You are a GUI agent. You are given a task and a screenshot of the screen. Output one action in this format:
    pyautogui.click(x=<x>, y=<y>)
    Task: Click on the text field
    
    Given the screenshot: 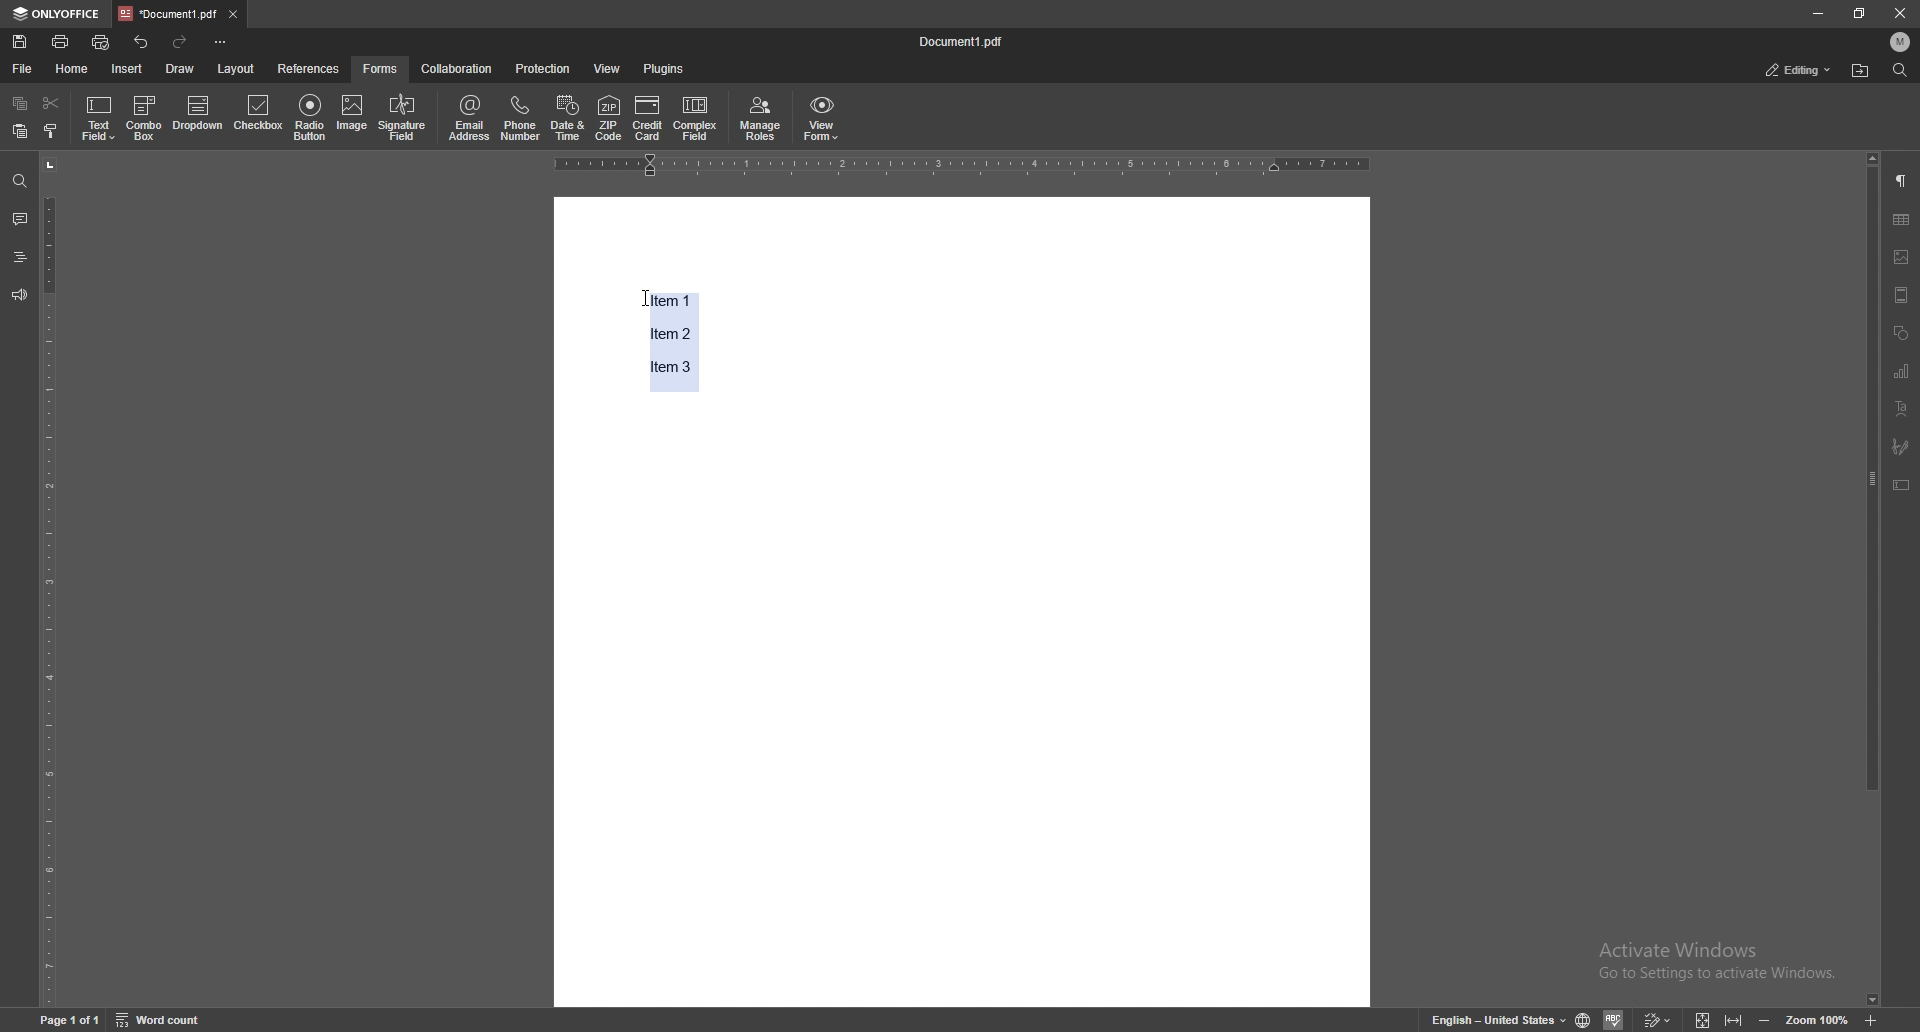 What is the action you would take?
    pyautogui.click(x=98, y=119)
    